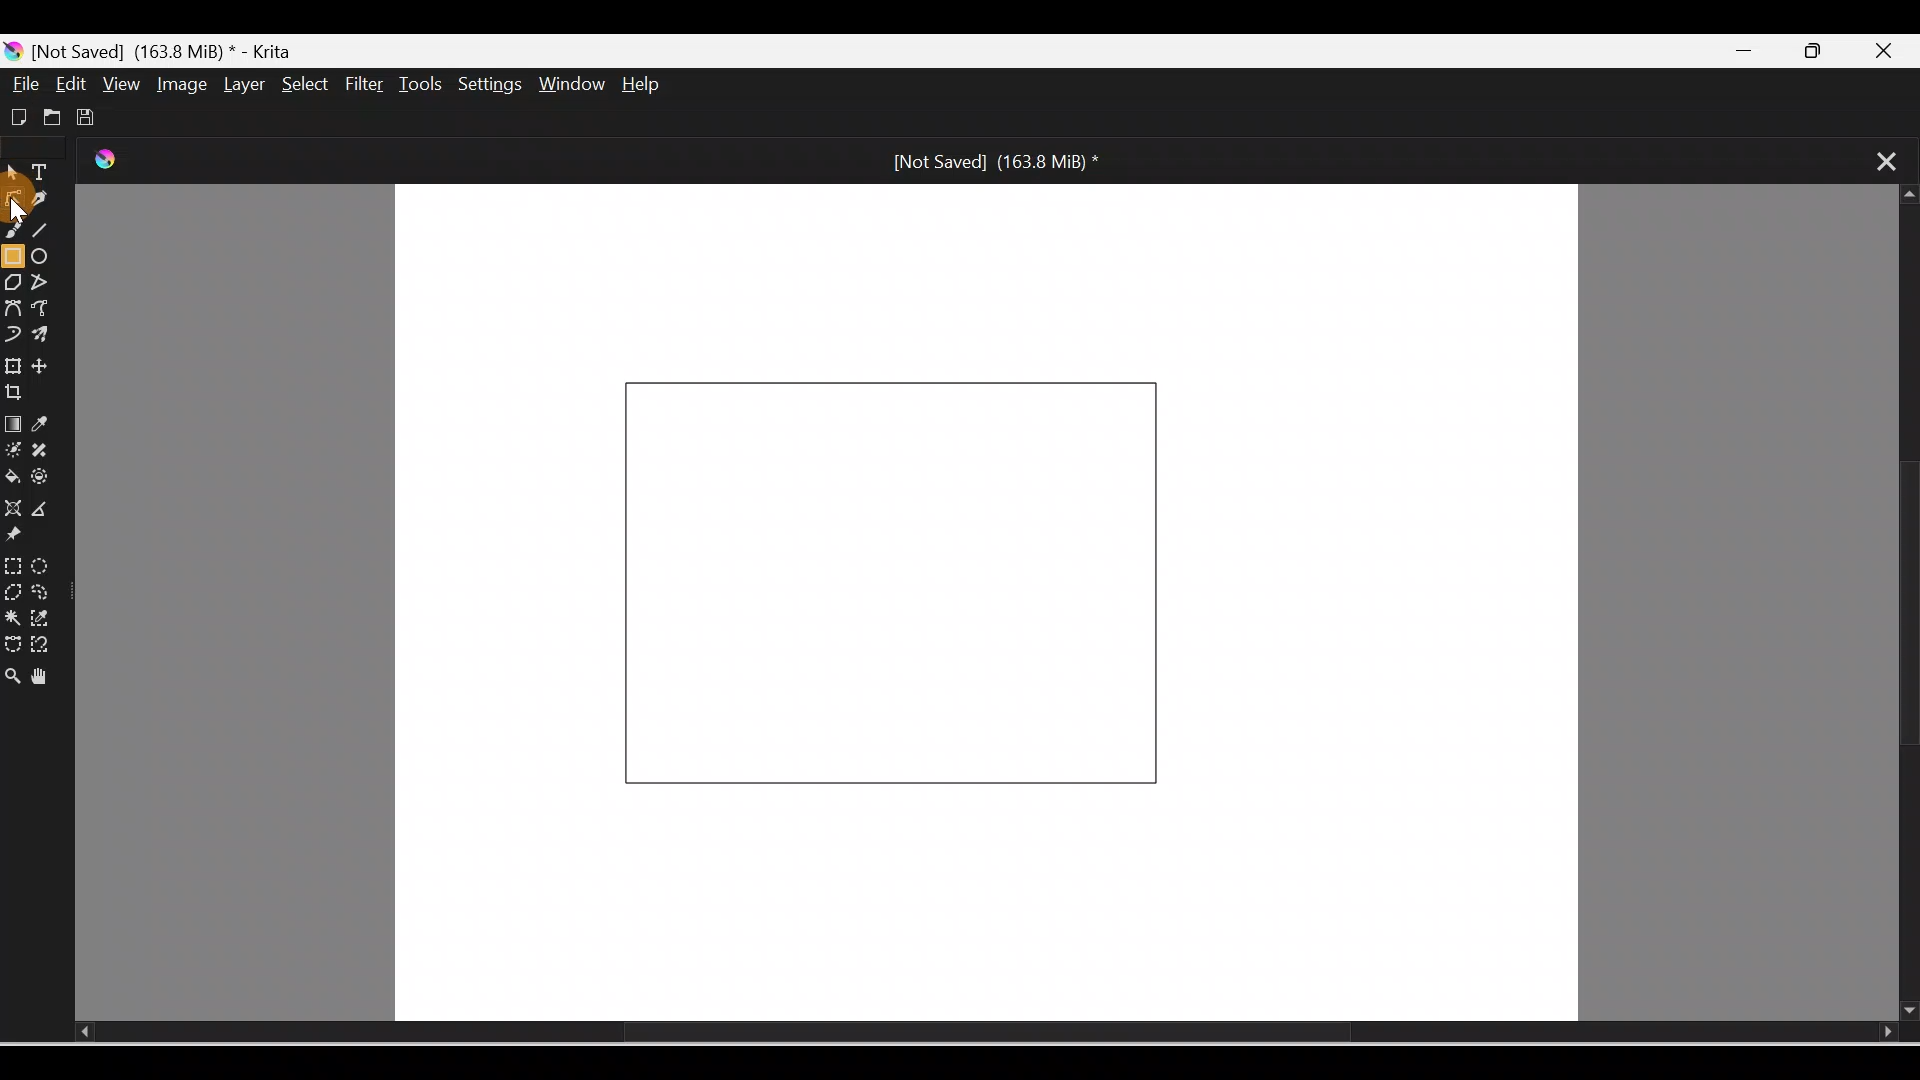  What do you see at coordinates (43, 281) in the screenshot?
I see `Polyline` at bounding box center [43, 281].